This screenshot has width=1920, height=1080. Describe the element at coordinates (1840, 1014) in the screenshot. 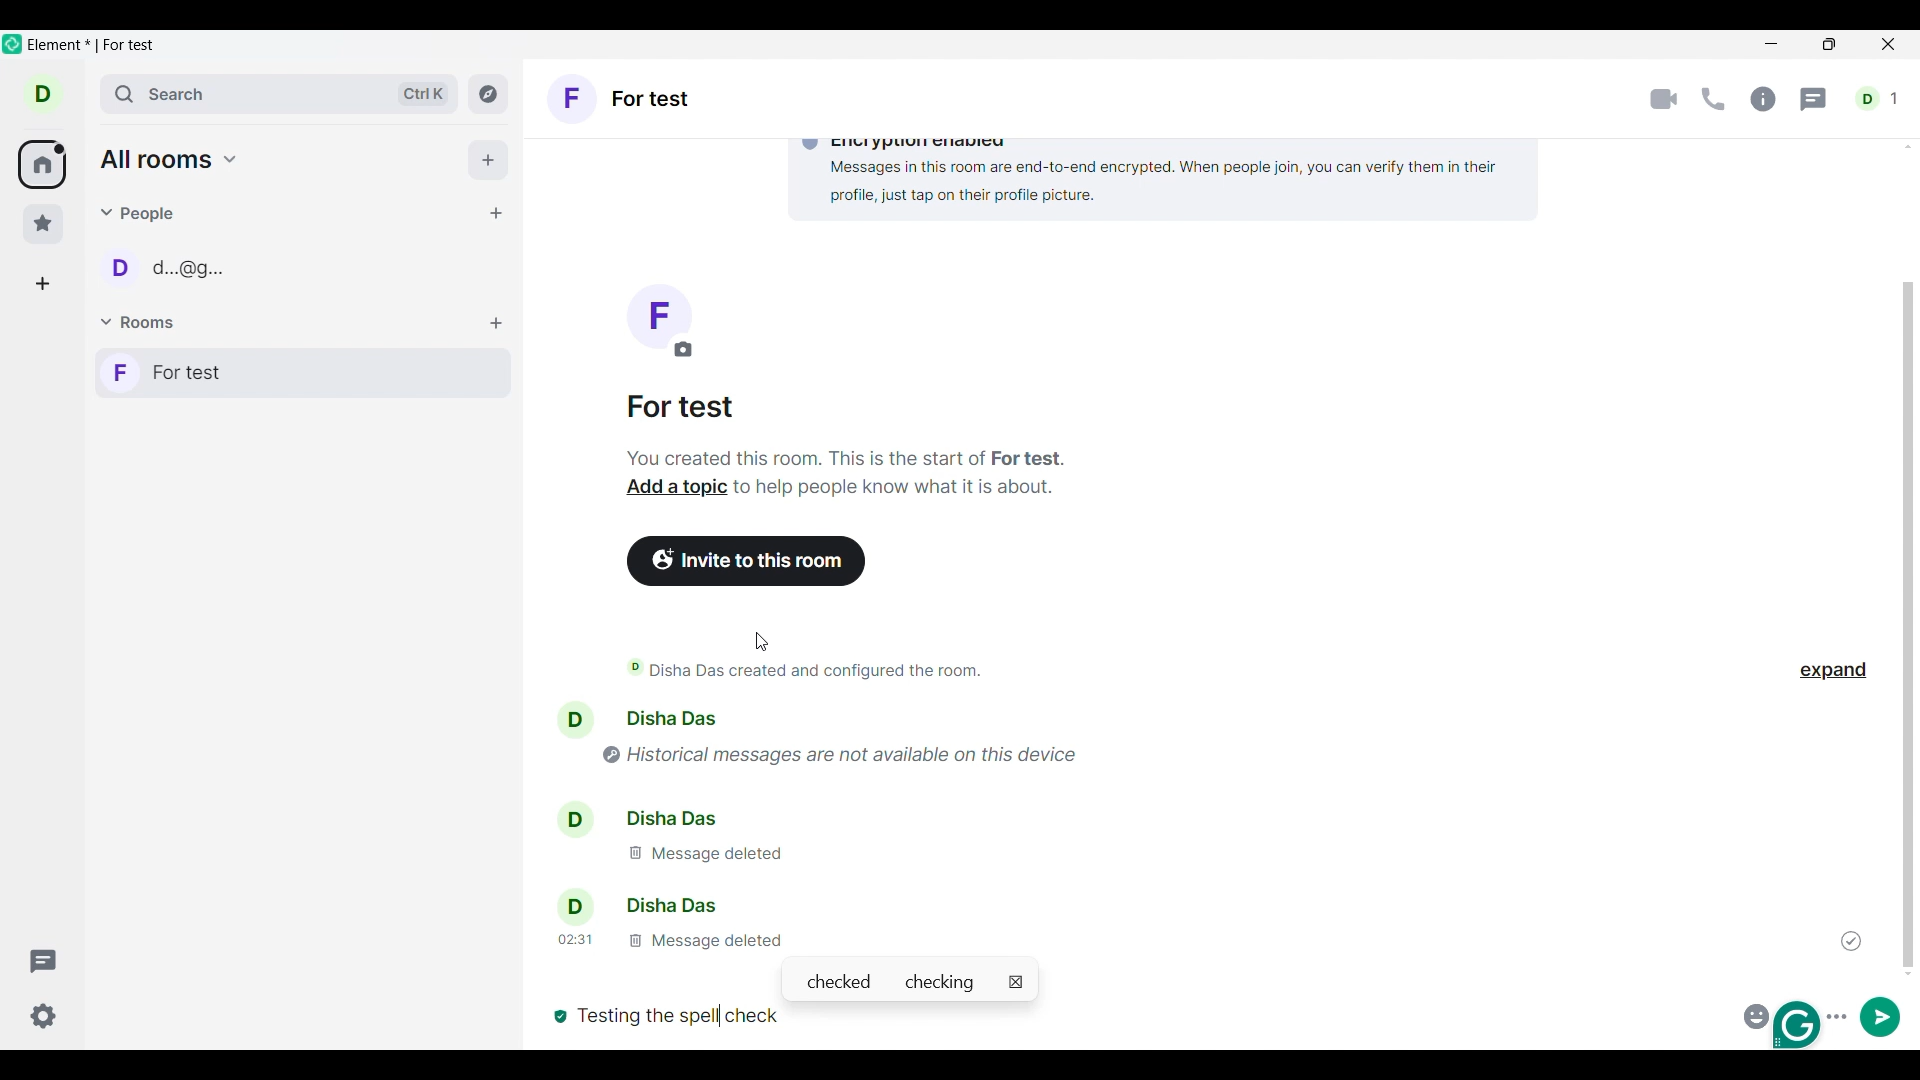

I see `more options` at that location.